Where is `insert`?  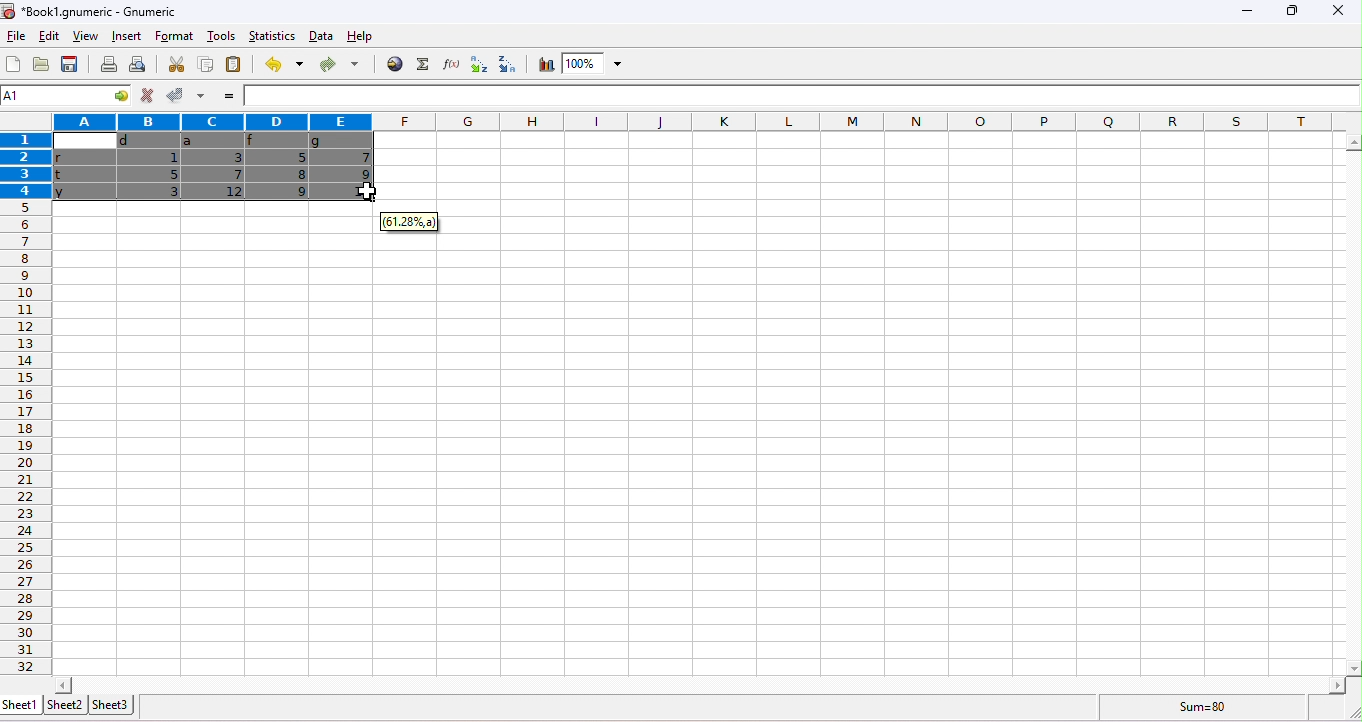 insert is located at coordinates (125, 36).